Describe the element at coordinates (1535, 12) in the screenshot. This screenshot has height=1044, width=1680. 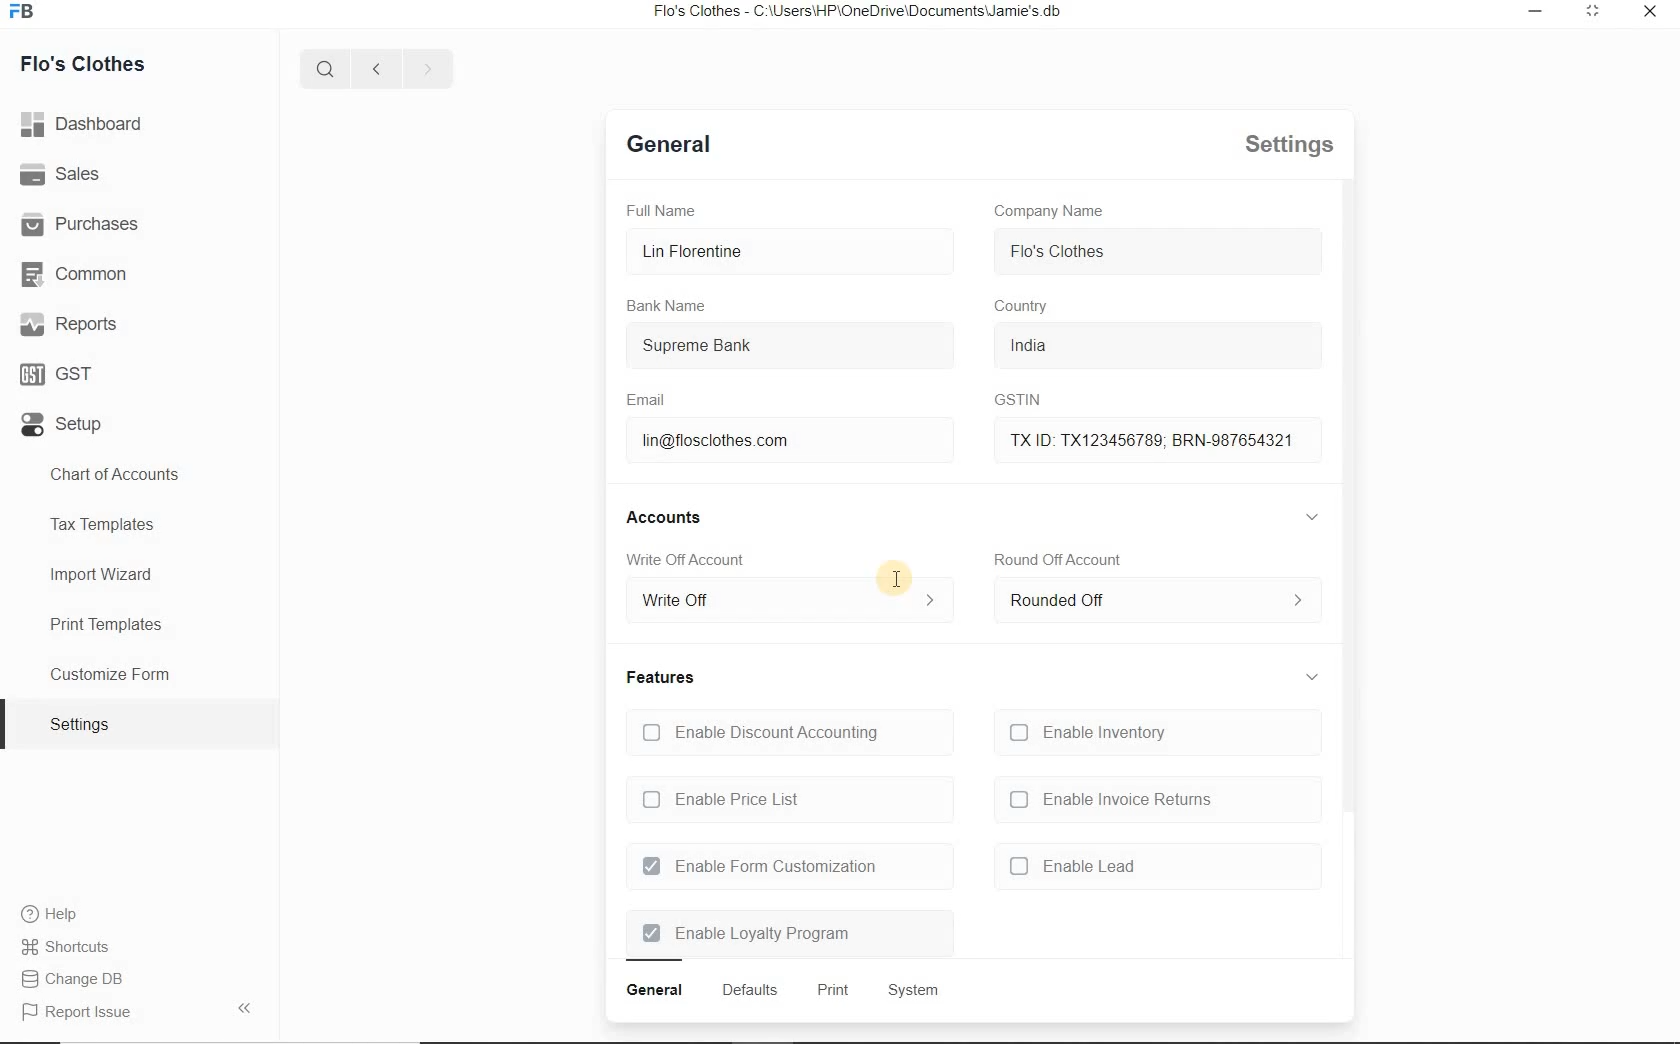
I see `Minimize` at that location.